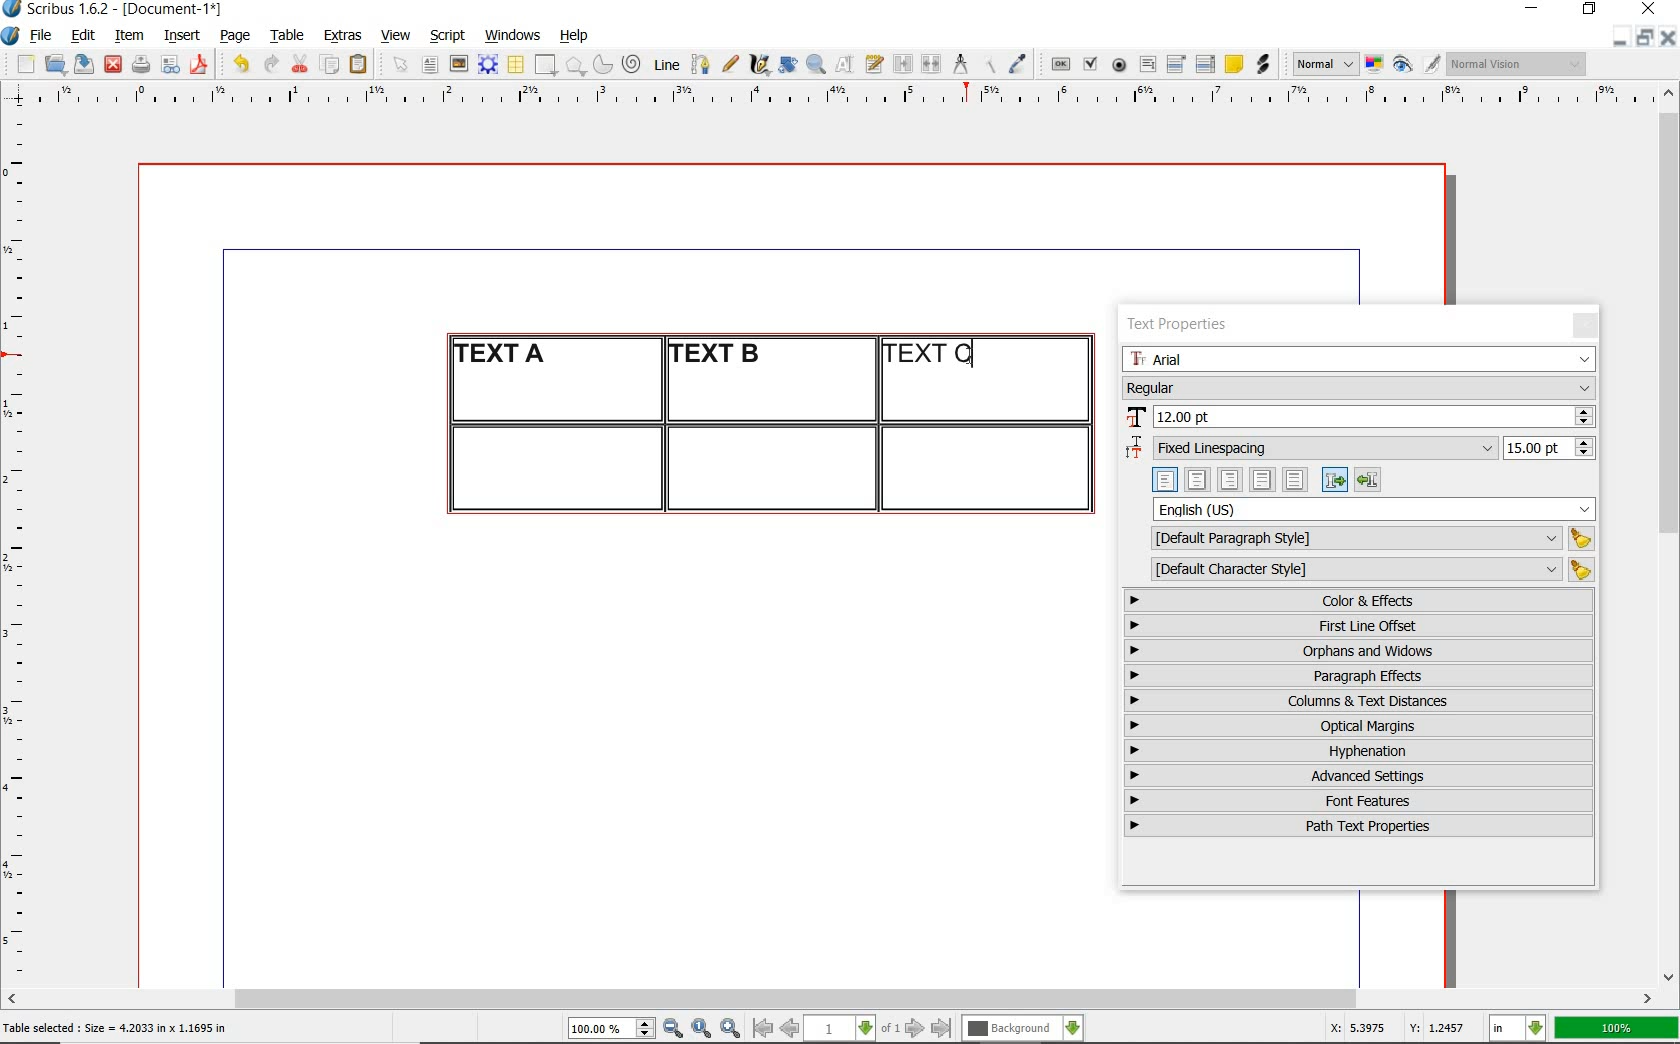  What do you see at coordinates (1265, 64) in the screenshot?
I see `link annotation` at bounding box center [1265, 64].